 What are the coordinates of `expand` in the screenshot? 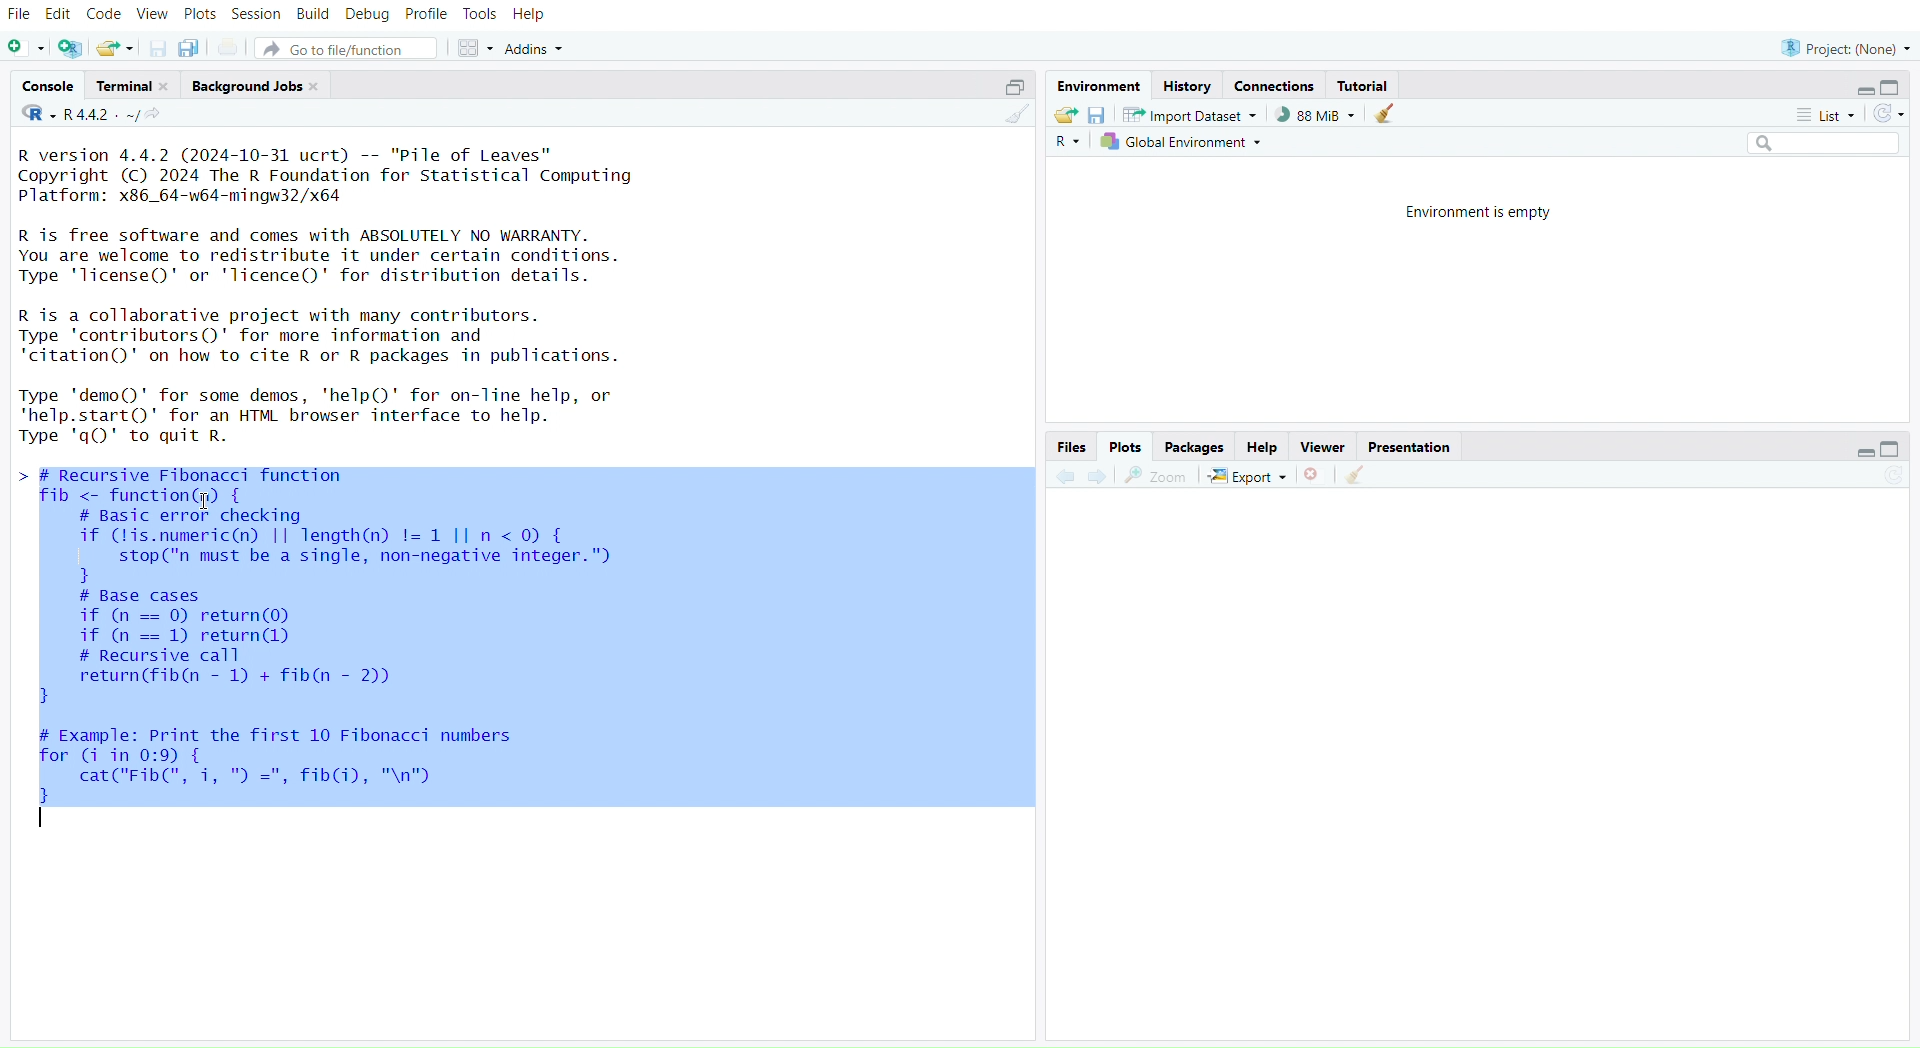 It's located at (1858, 453).